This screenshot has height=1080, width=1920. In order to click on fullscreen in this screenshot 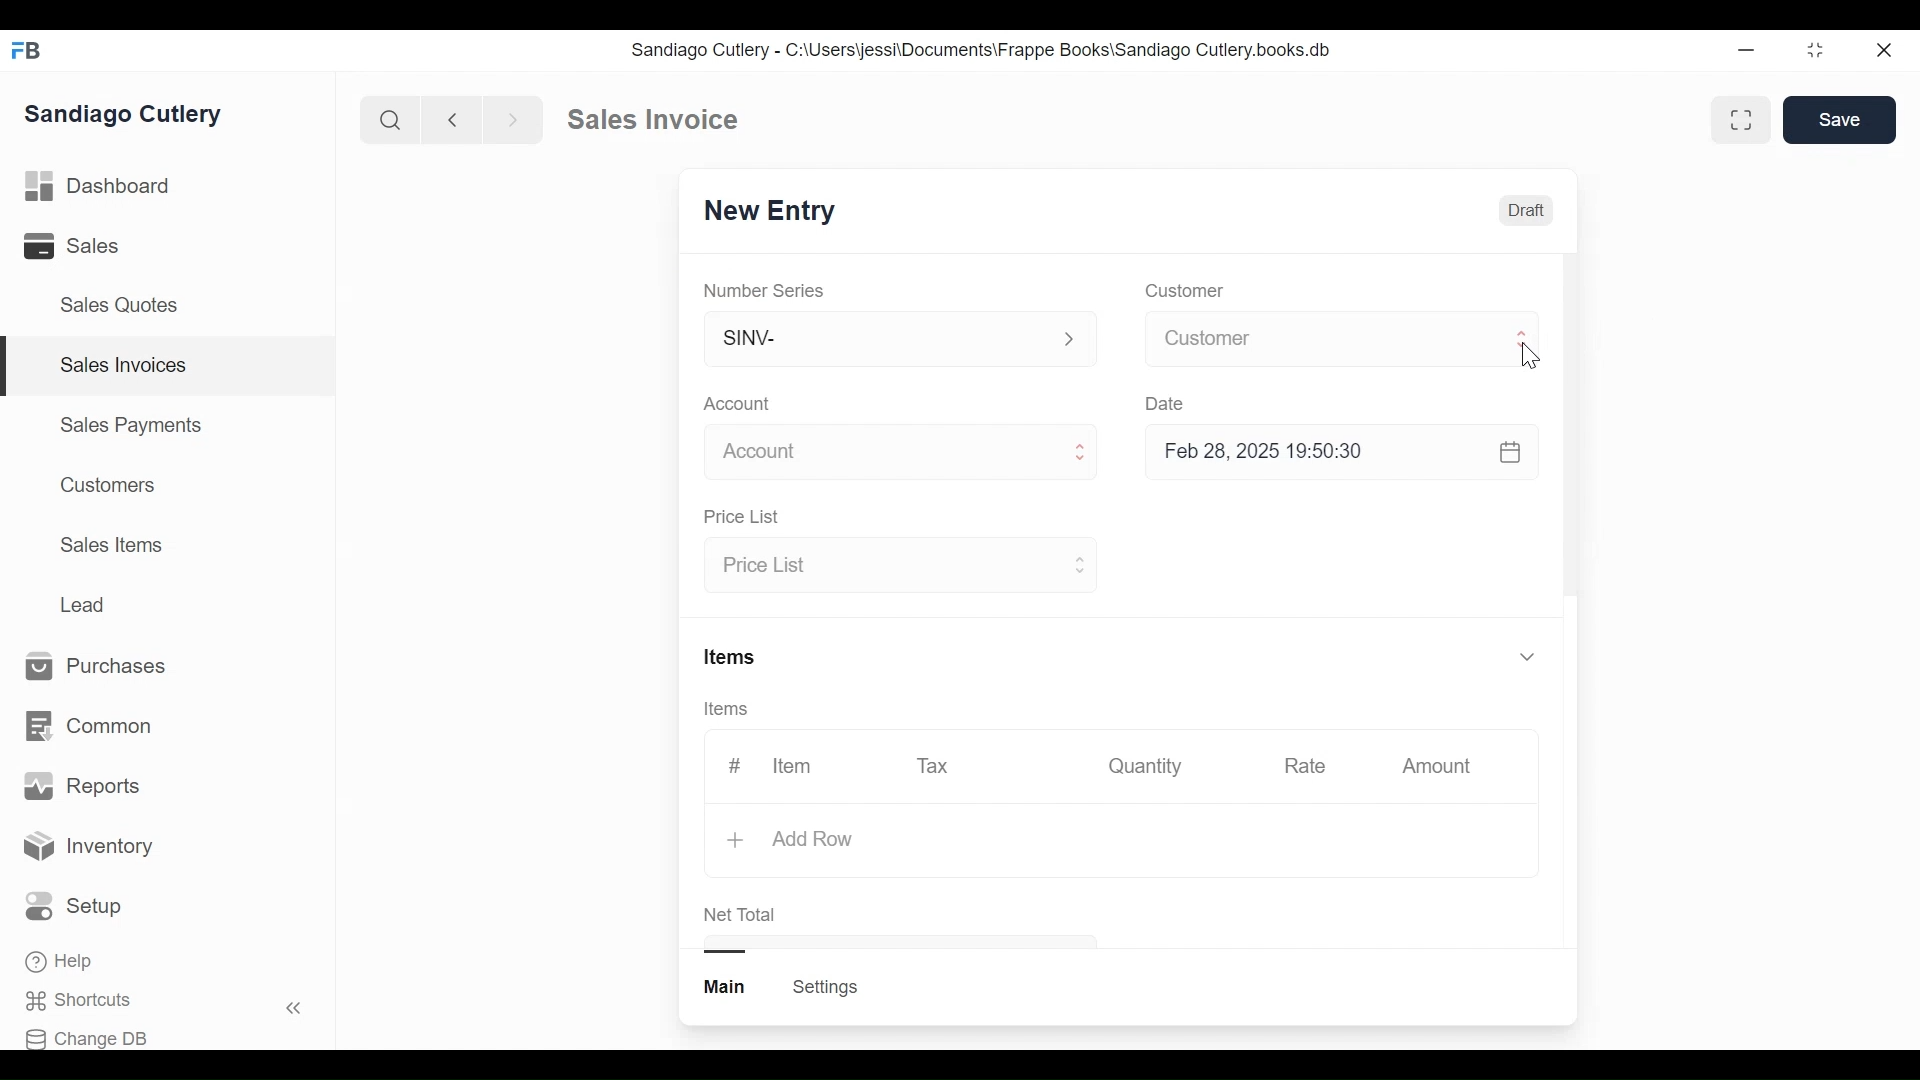, I will do `click(1744, 119)`.